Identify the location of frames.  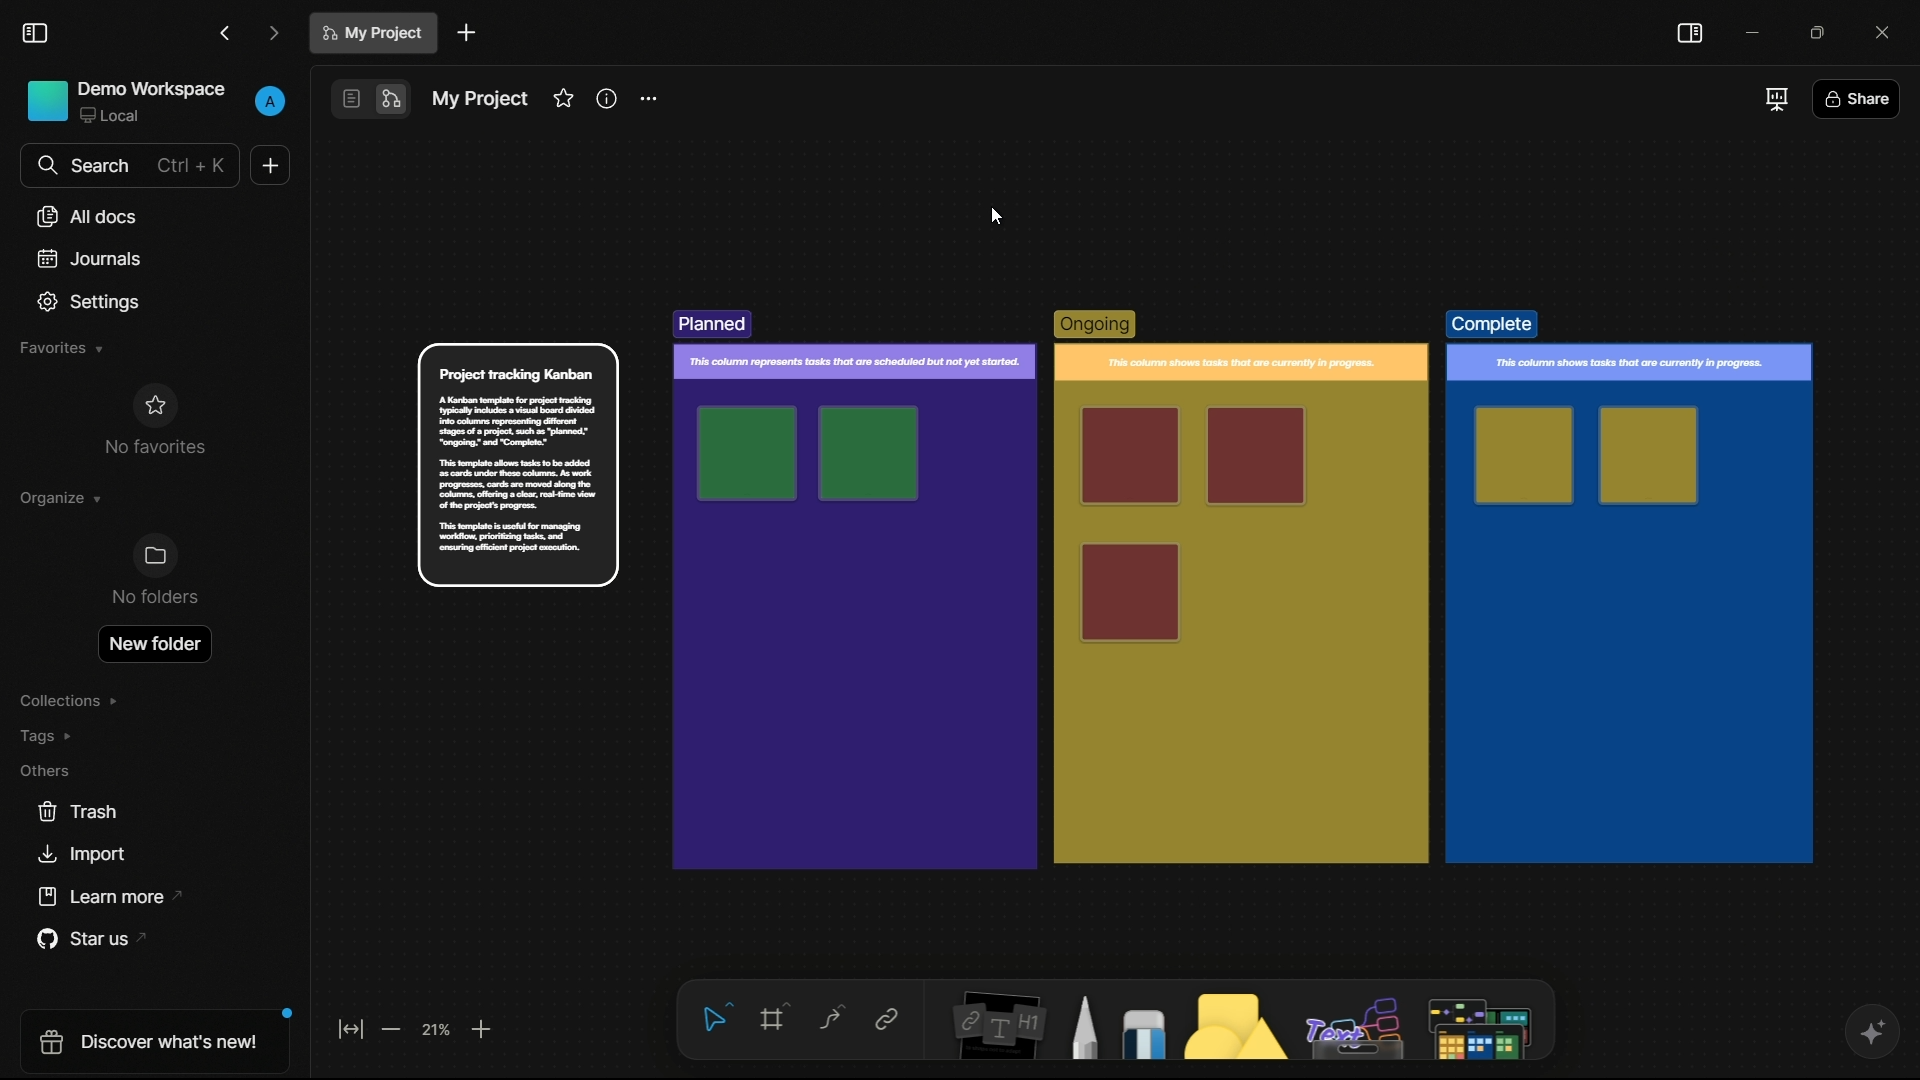
(777, 1016).